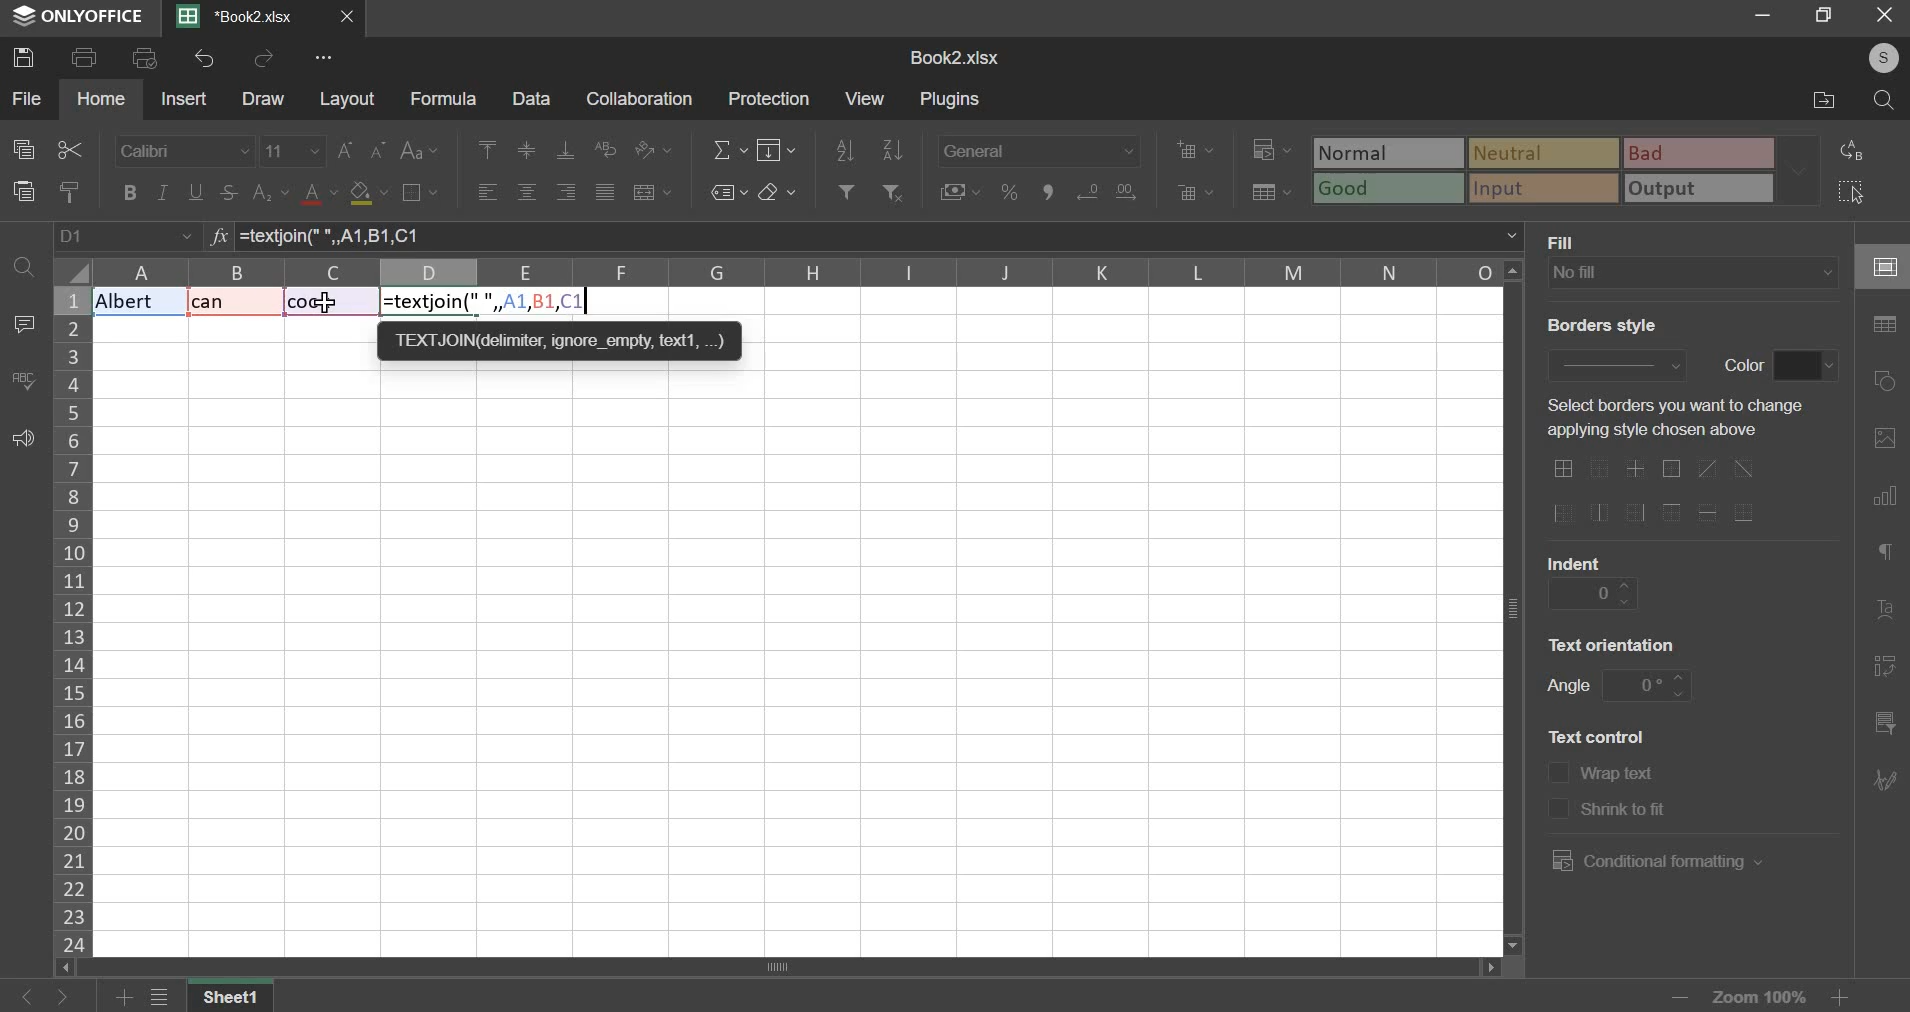  What do you see at coordinates (1885, 325) in the screenshot?
I see `table` at bounding box center [1885, 325].